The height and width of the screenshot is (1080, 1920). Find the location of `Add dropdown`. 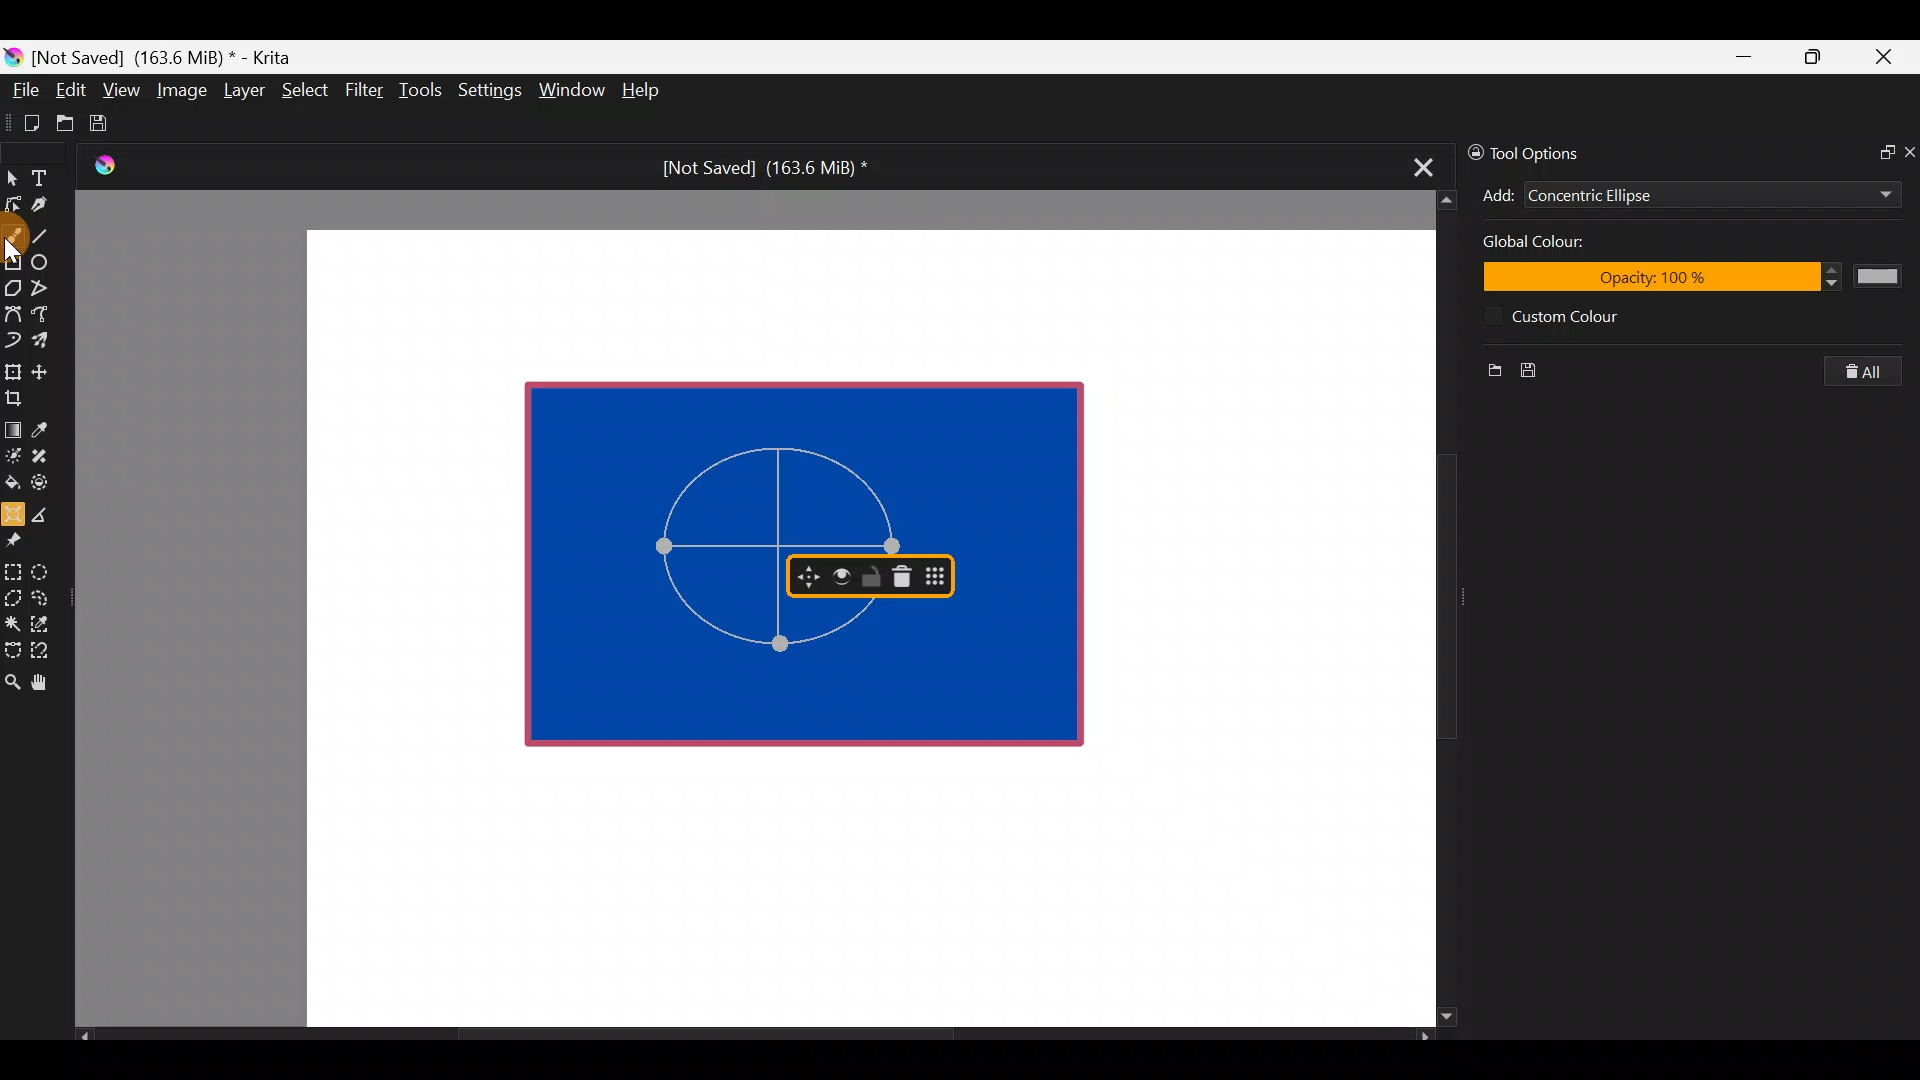

Add dropdown is located at coordinates (1859, 194).